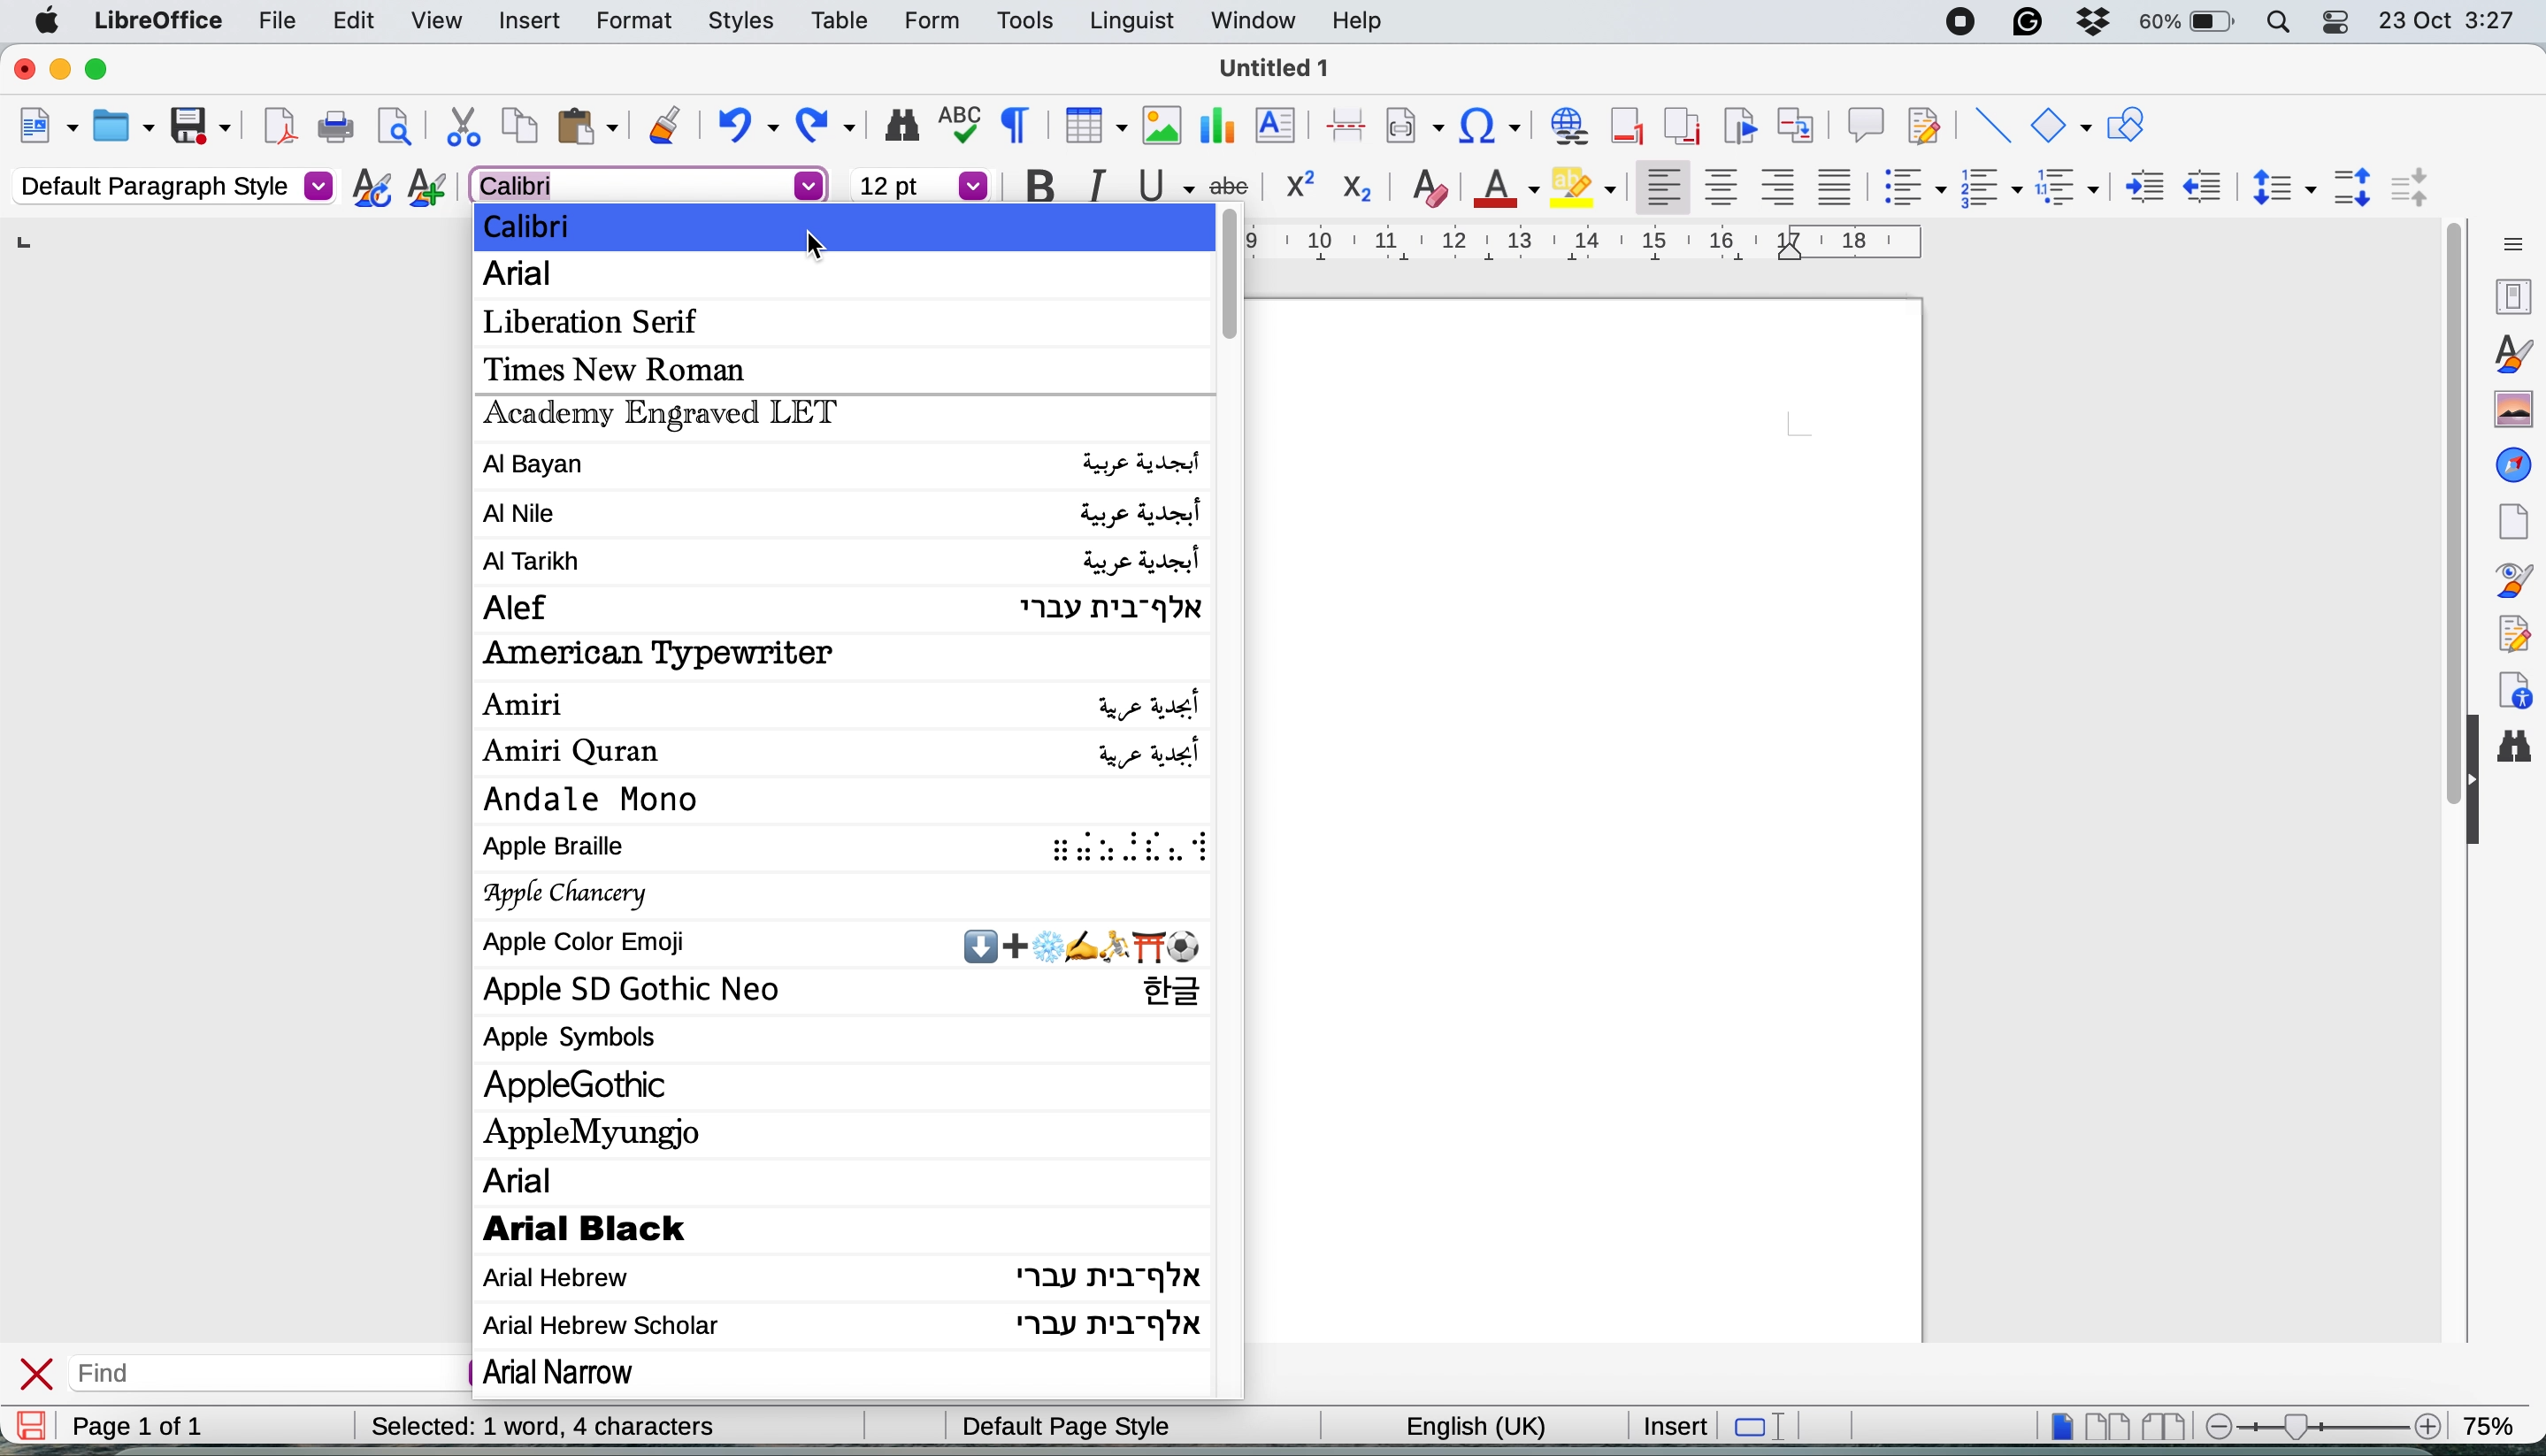 The image size is (2546, 1456). Describe the element at coordinates (1624, 126) in the screenshot. I see `insert footnote` at that location.